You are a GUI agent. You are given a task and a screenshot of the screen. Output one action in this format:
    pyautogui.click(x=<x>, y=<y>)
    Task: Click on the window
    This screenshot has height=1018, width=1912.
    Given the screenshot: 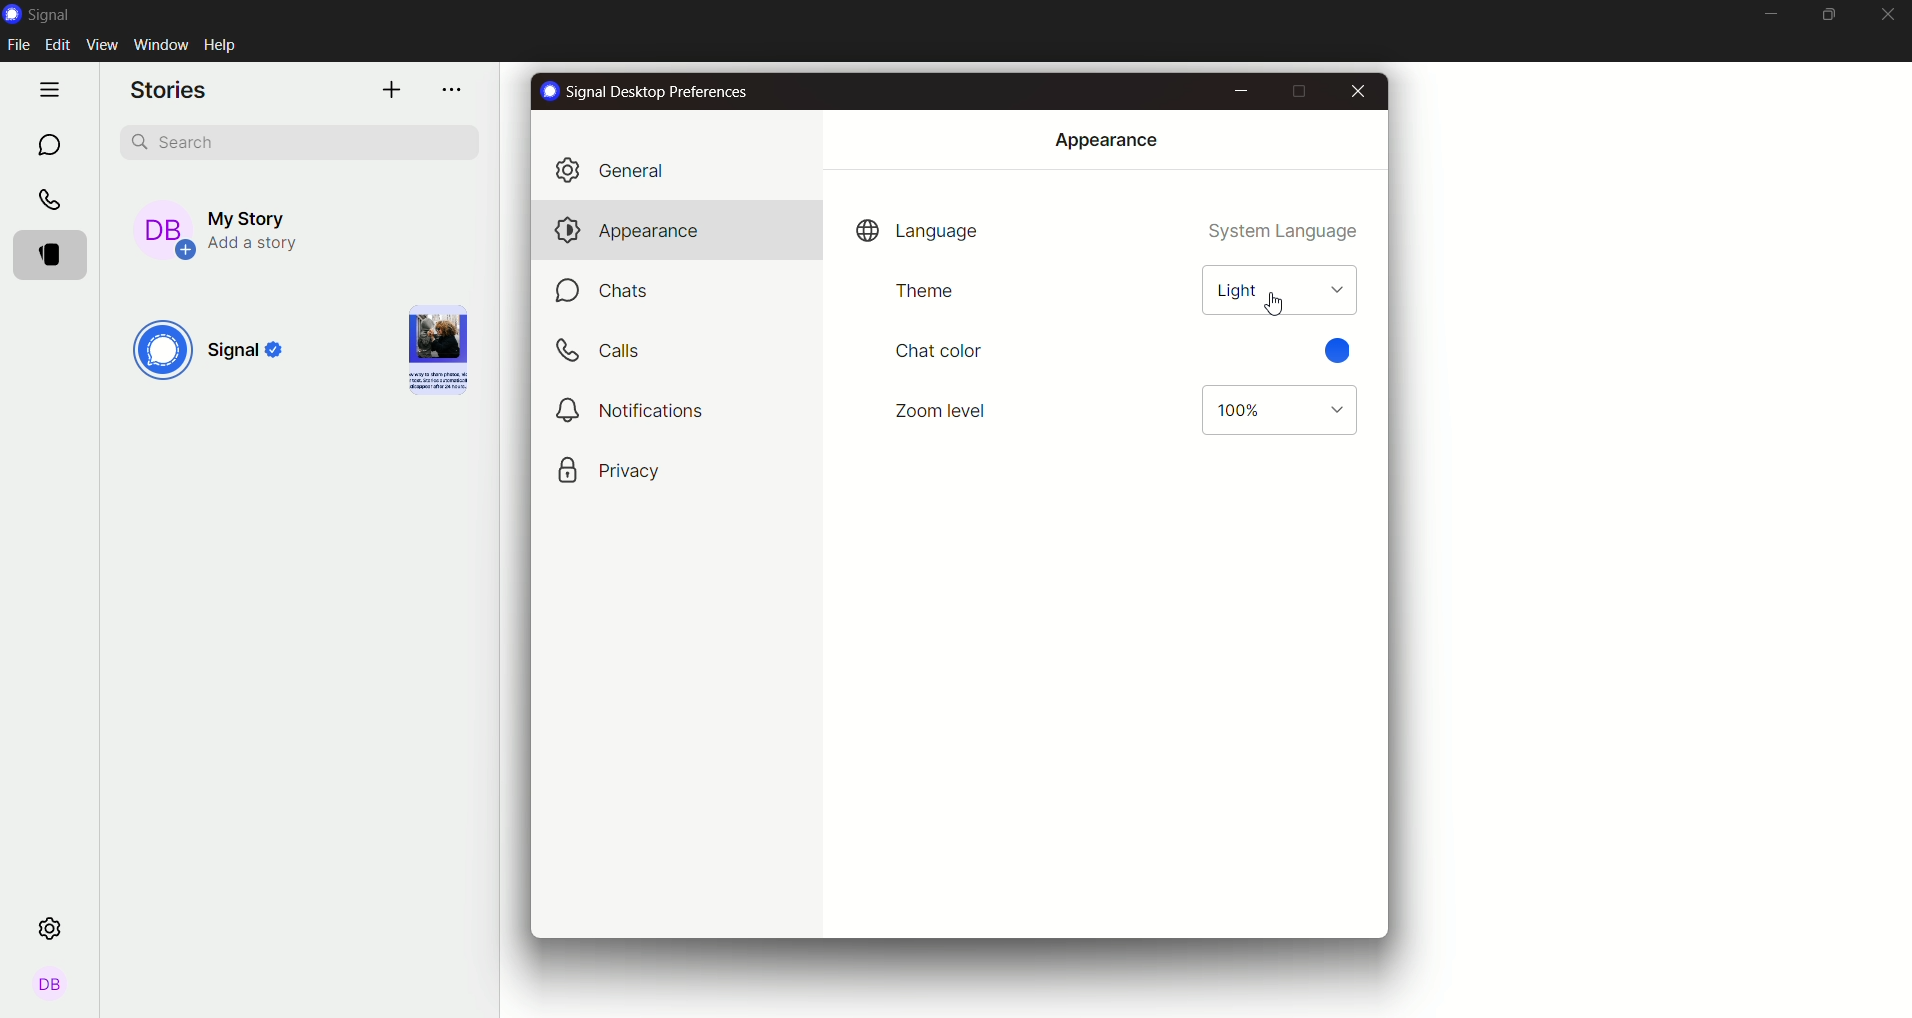 What is the action you would take?
    pyautogui.click(x=161, y=43)
    